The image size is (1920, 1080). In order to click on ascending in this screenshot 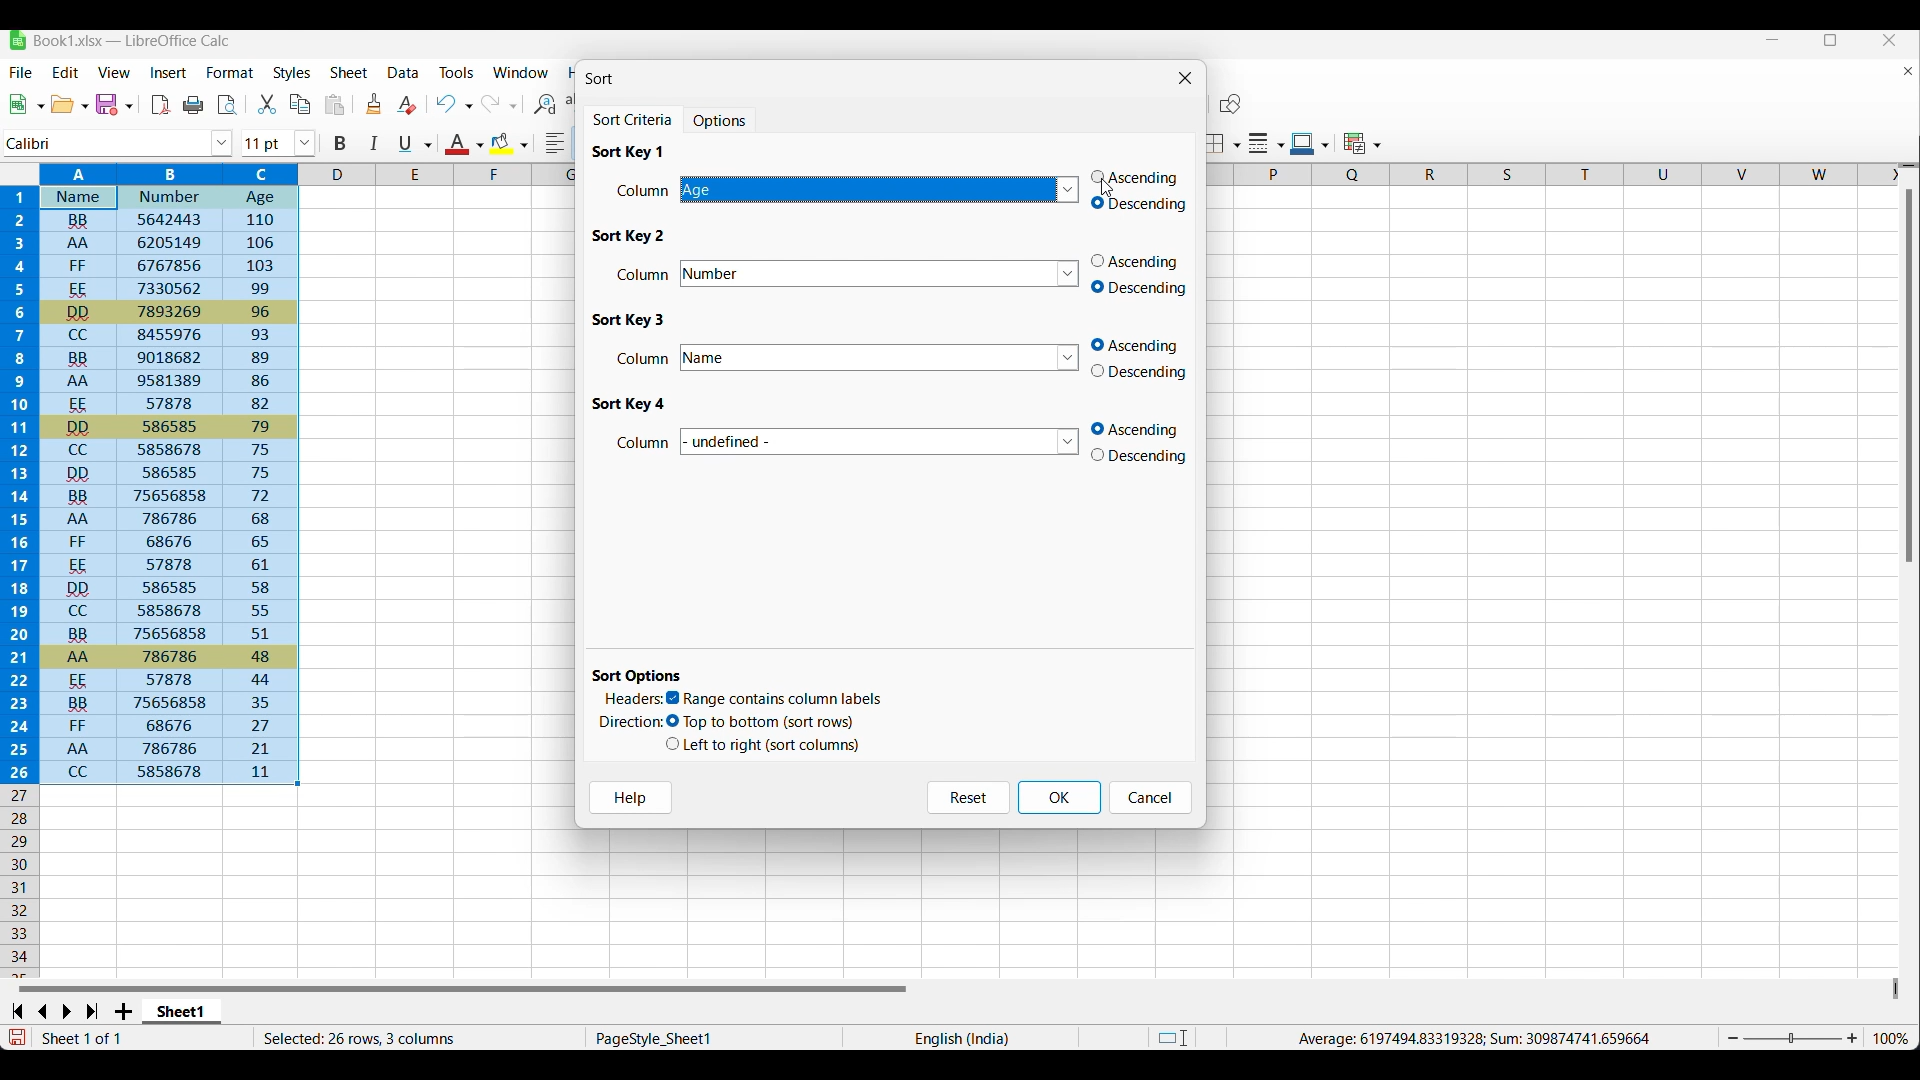, I will do `click(1141, 345)`.